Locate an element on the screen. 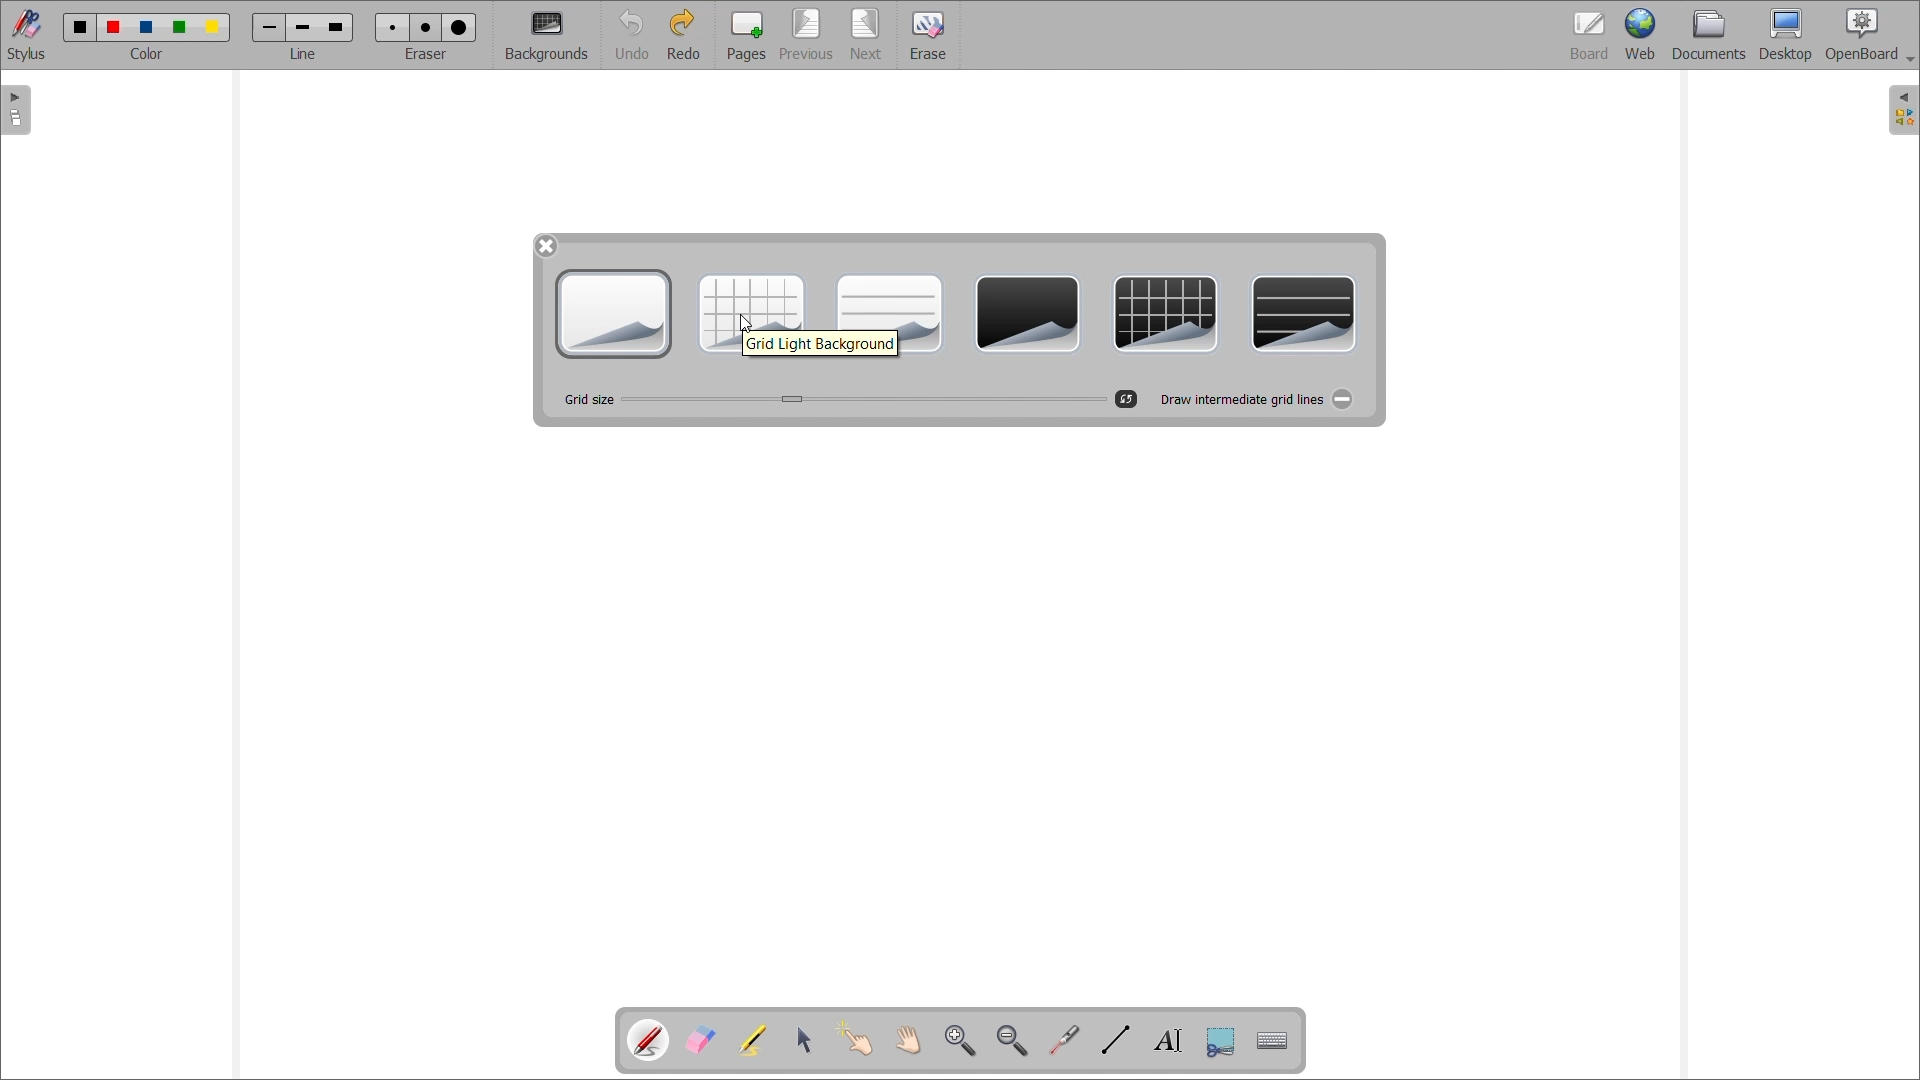 This screenshot has height=1080, width=1920. Current selection/Board is located at coordinates (1590, 34).